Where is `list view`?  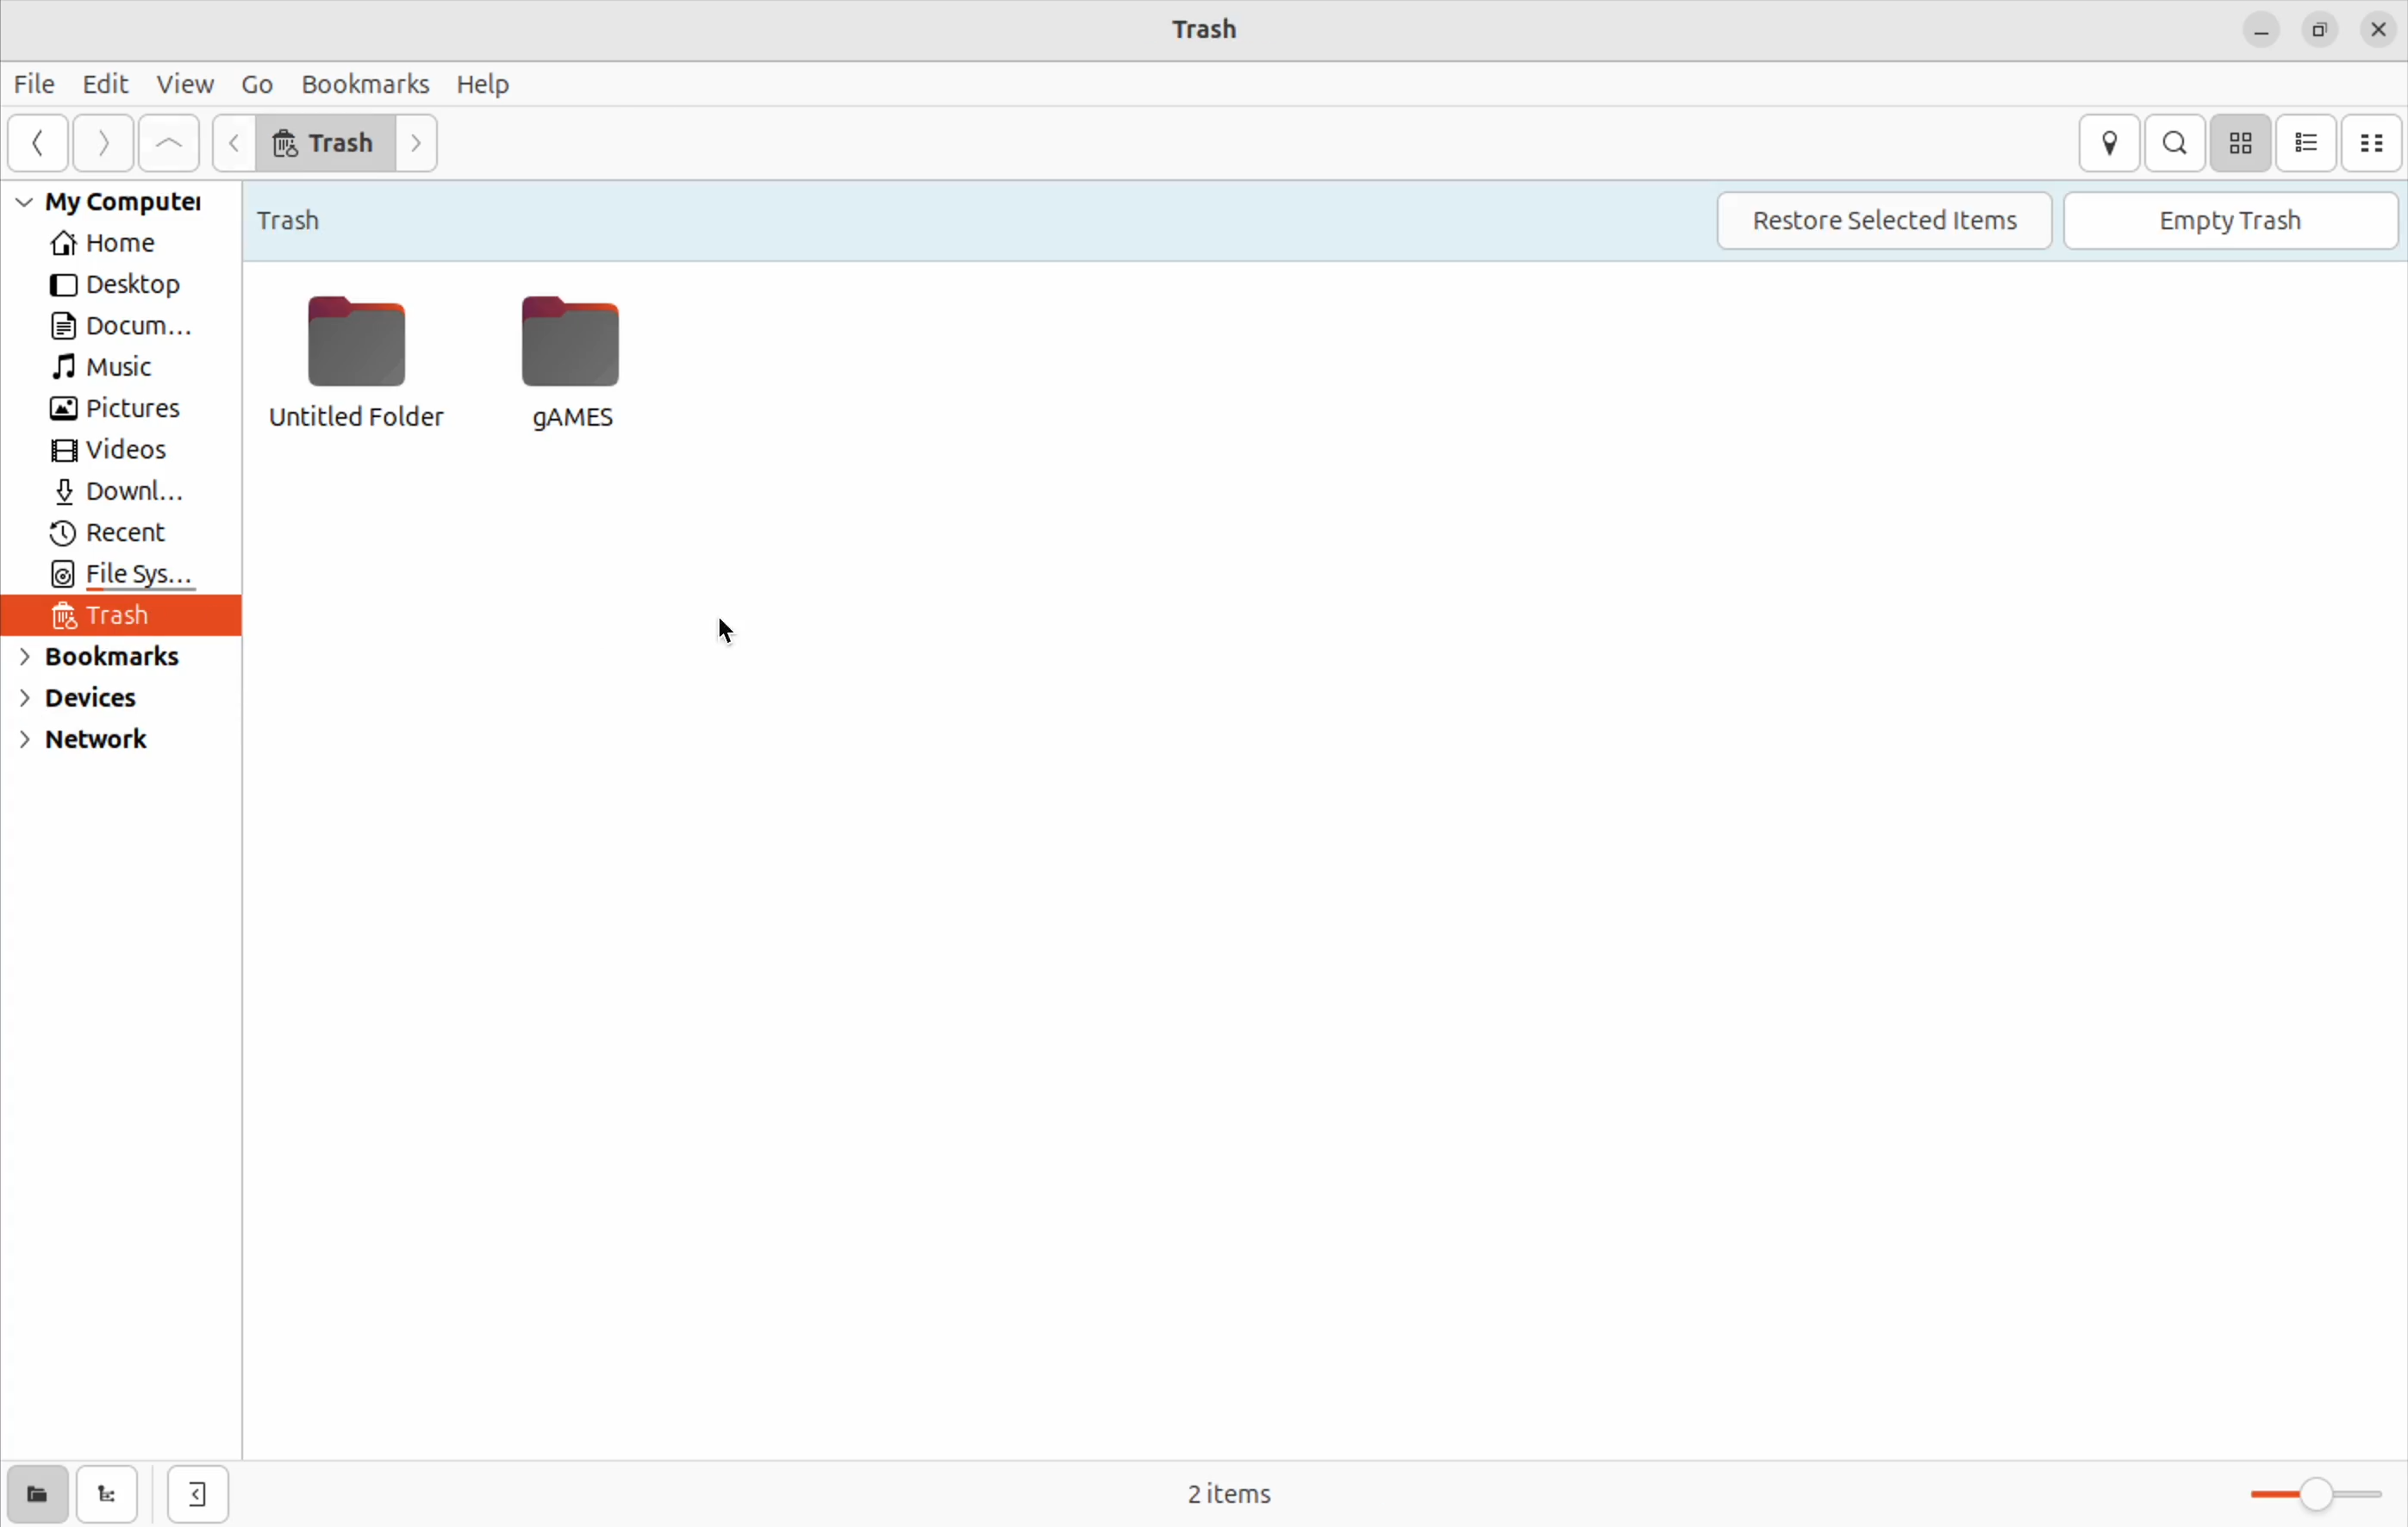
list view is located at coordinates (2308, 143).